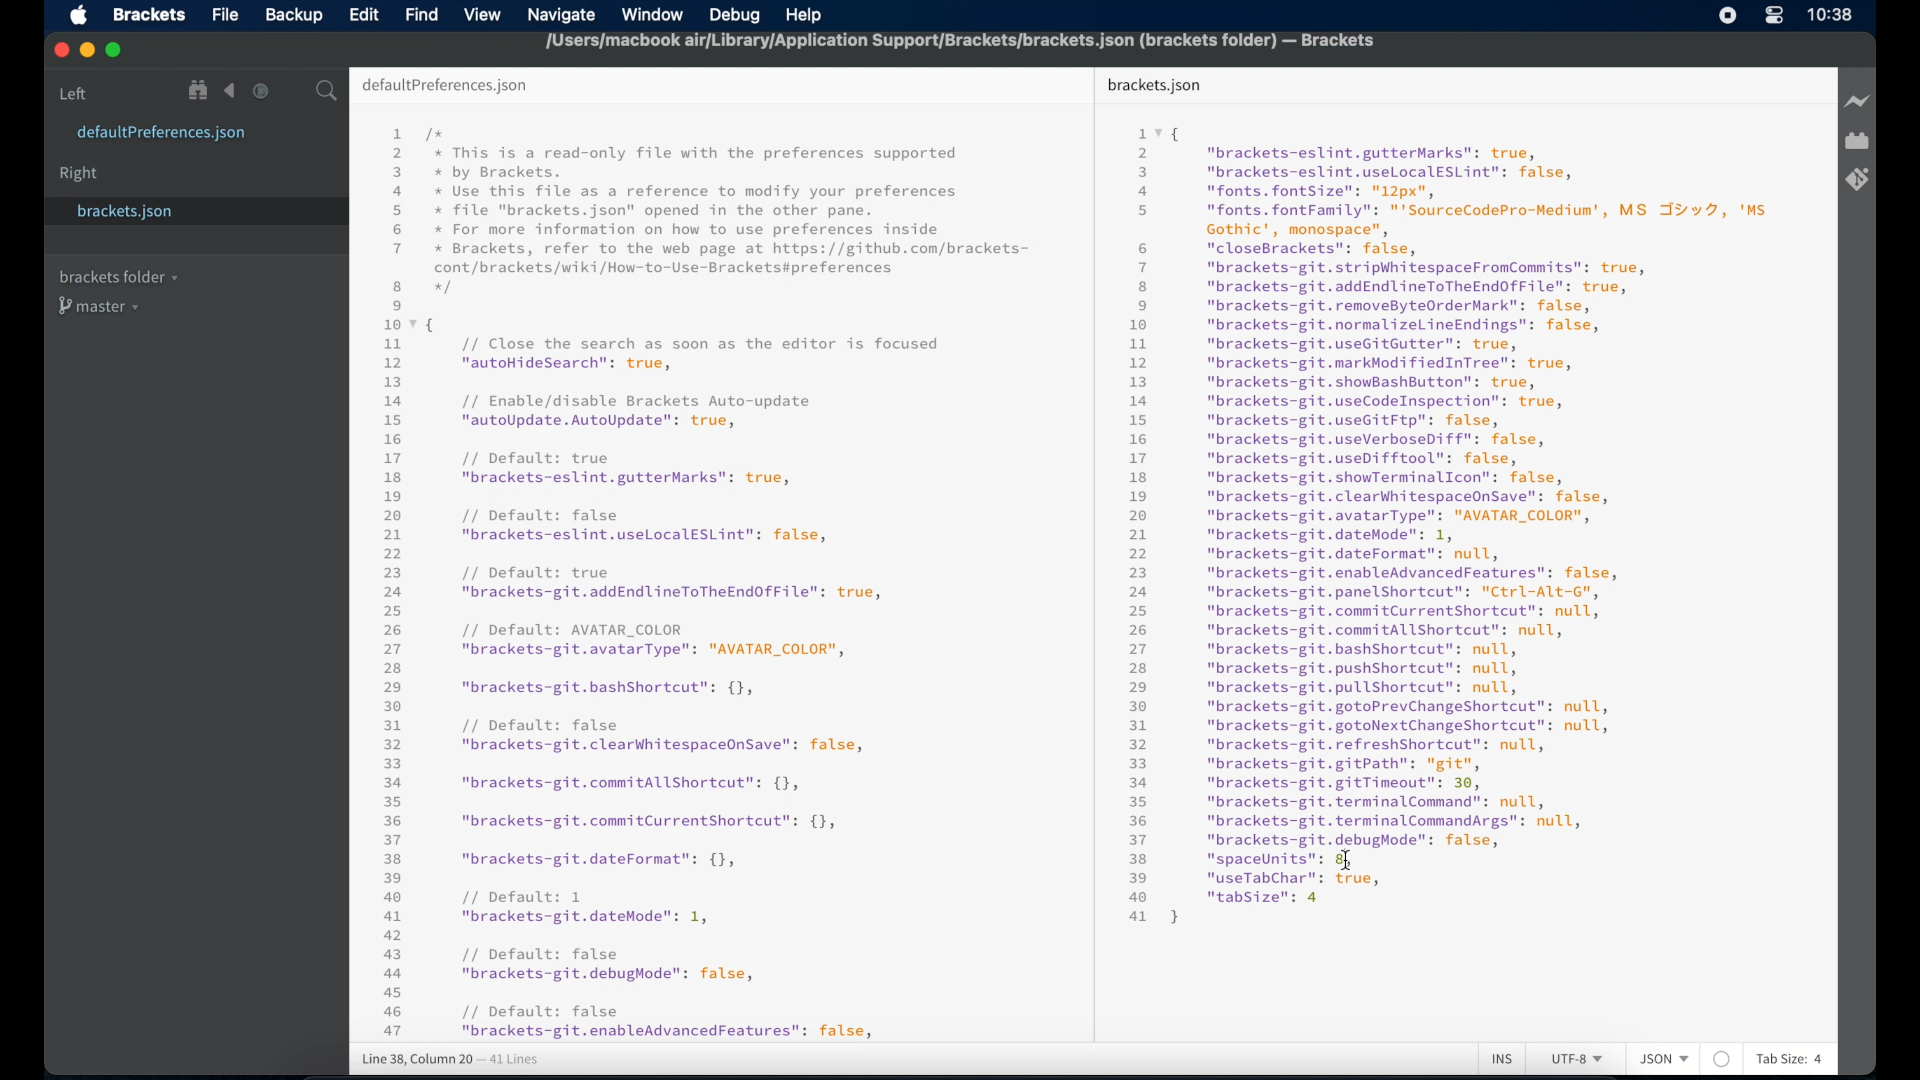 The width and height of the screenshot is (1920, 1080). I want to click on no linter available for json, so click(1725, 1056).